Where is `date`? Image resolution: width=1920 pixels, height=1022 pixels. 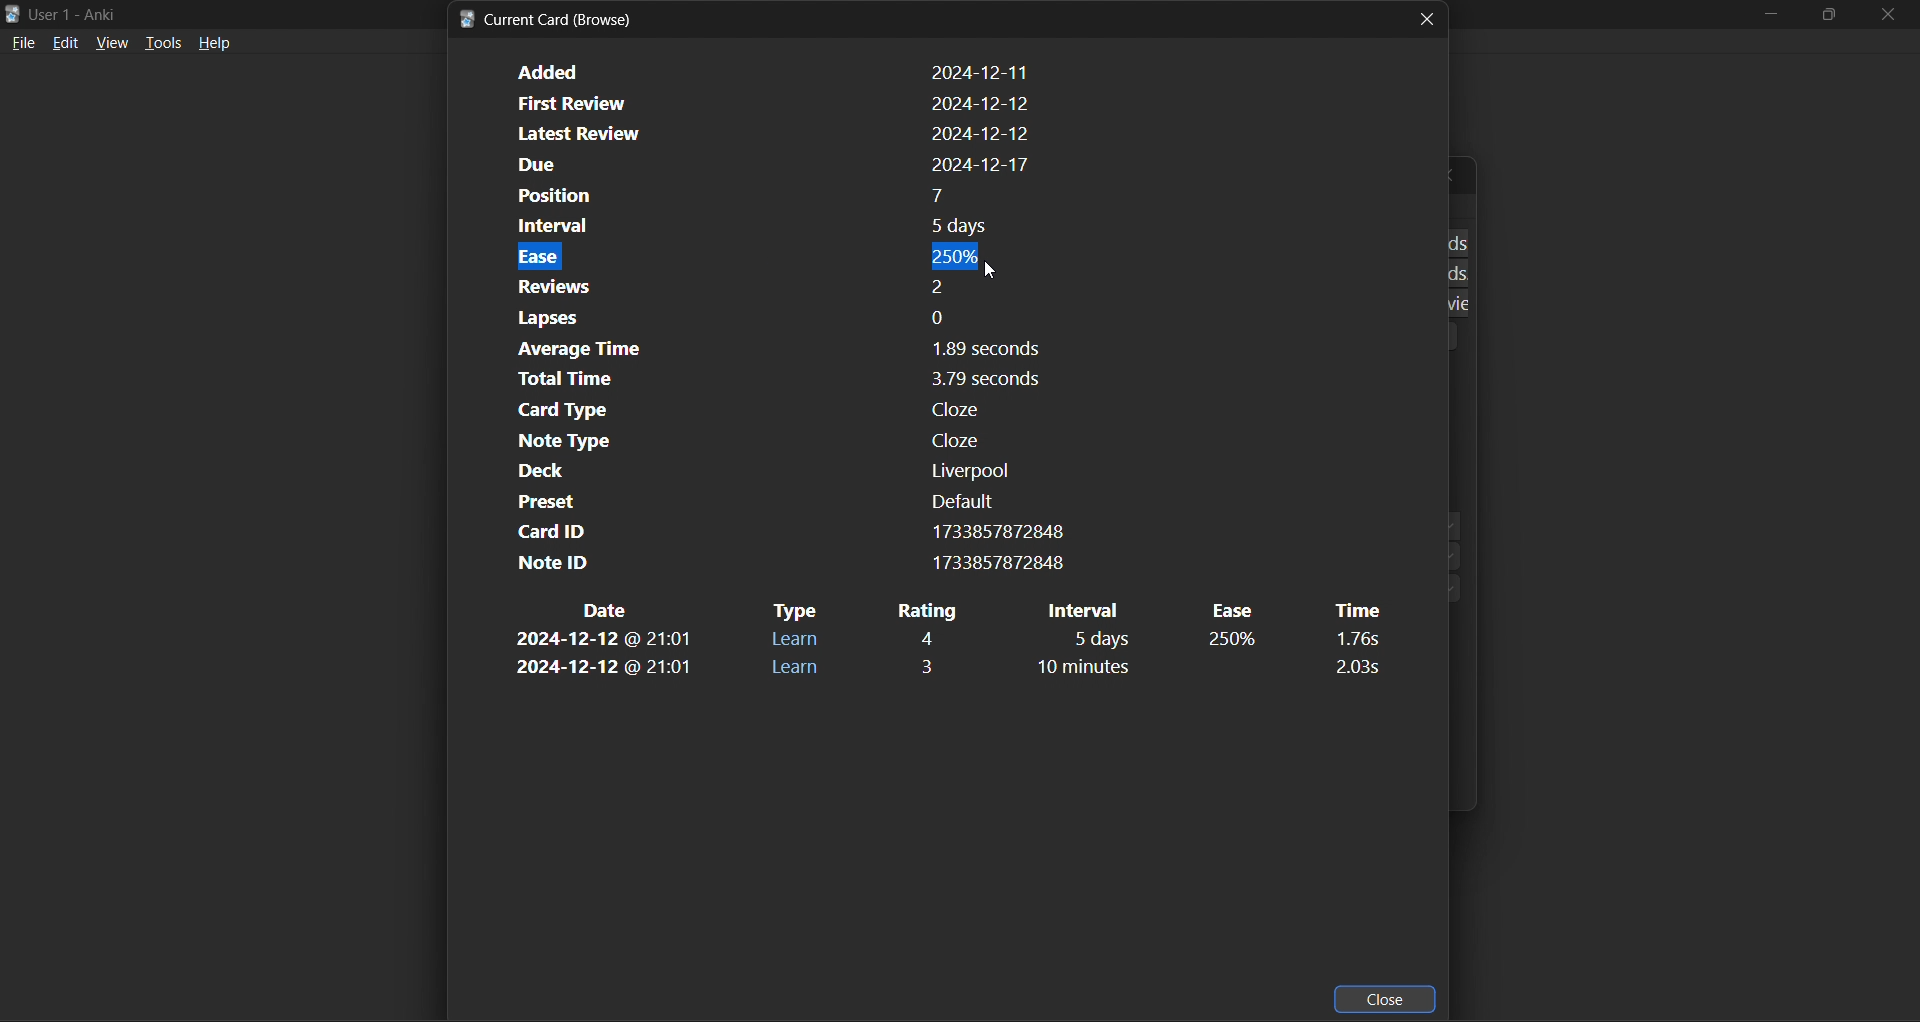 date is located at coordinates (604, 641).